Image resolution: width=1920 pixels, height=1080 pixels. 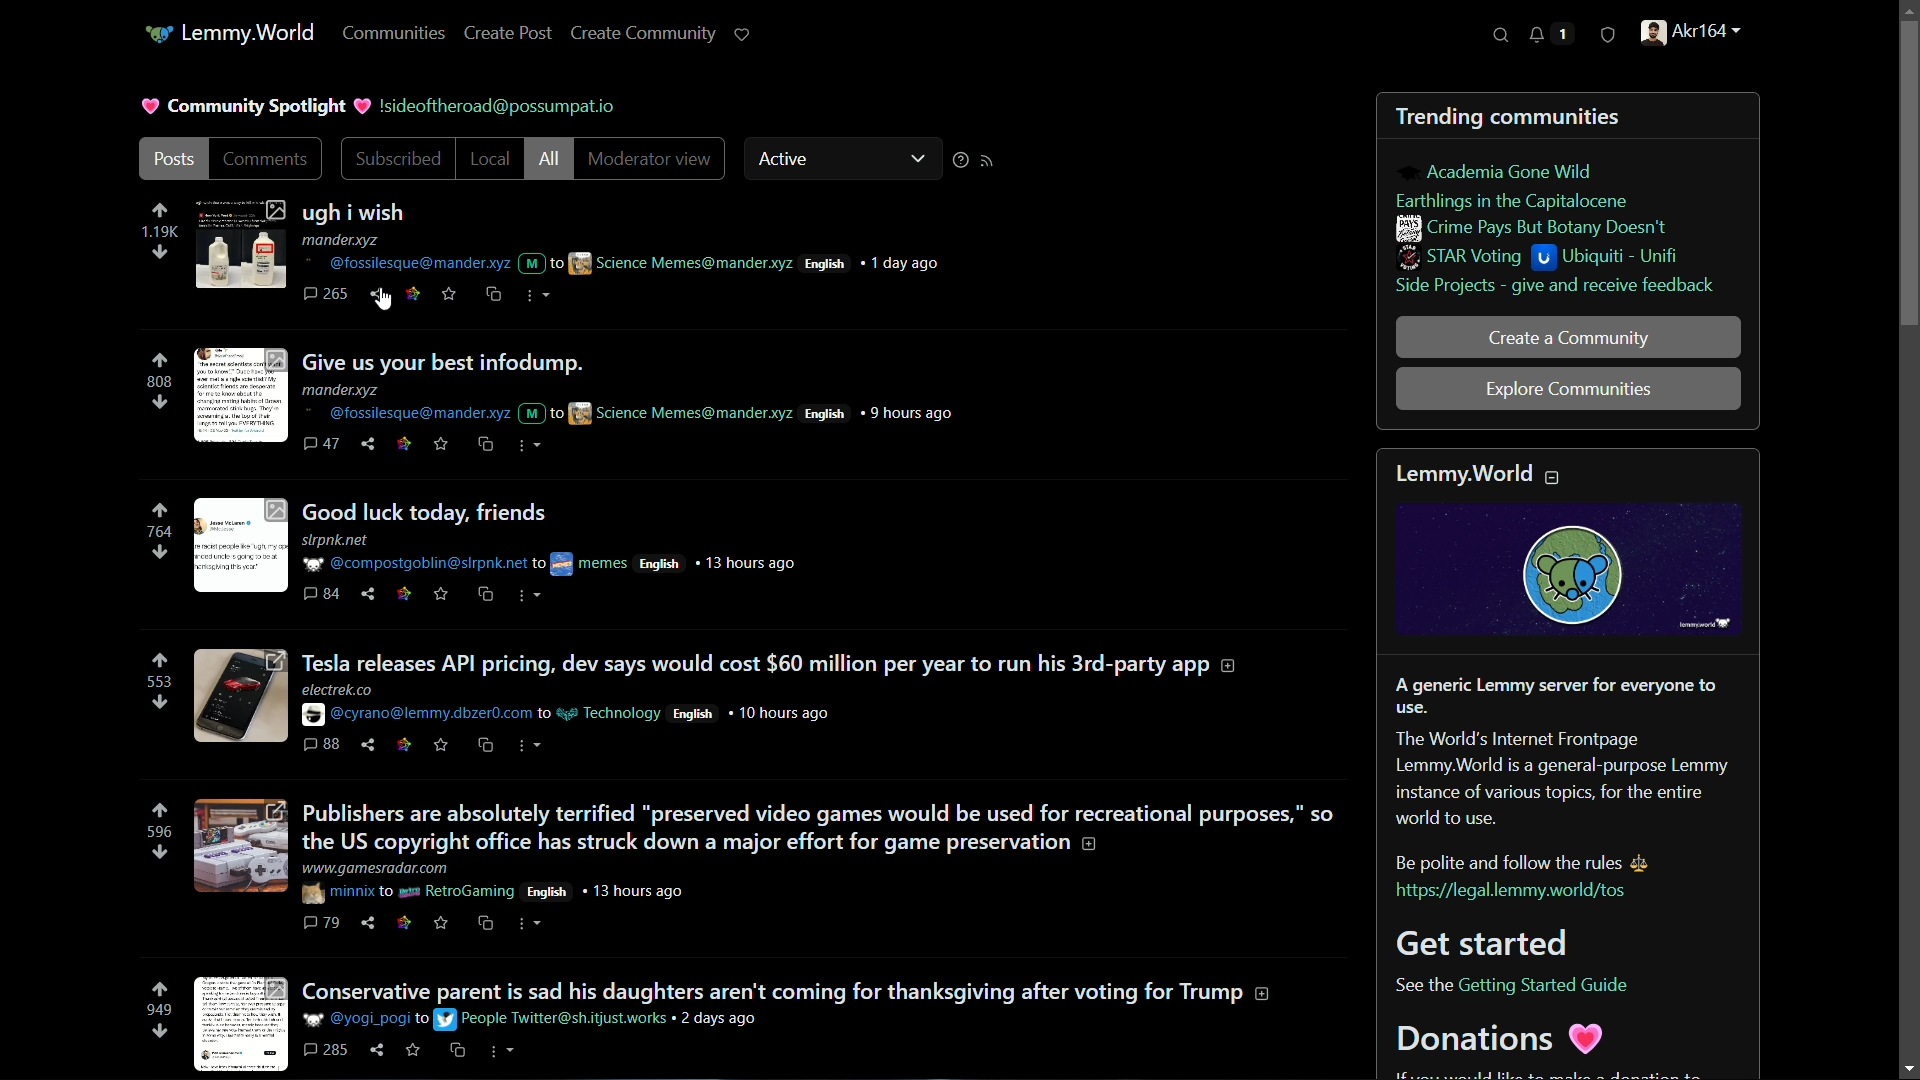 I want to click on downvote, so click(x=159, y=401).